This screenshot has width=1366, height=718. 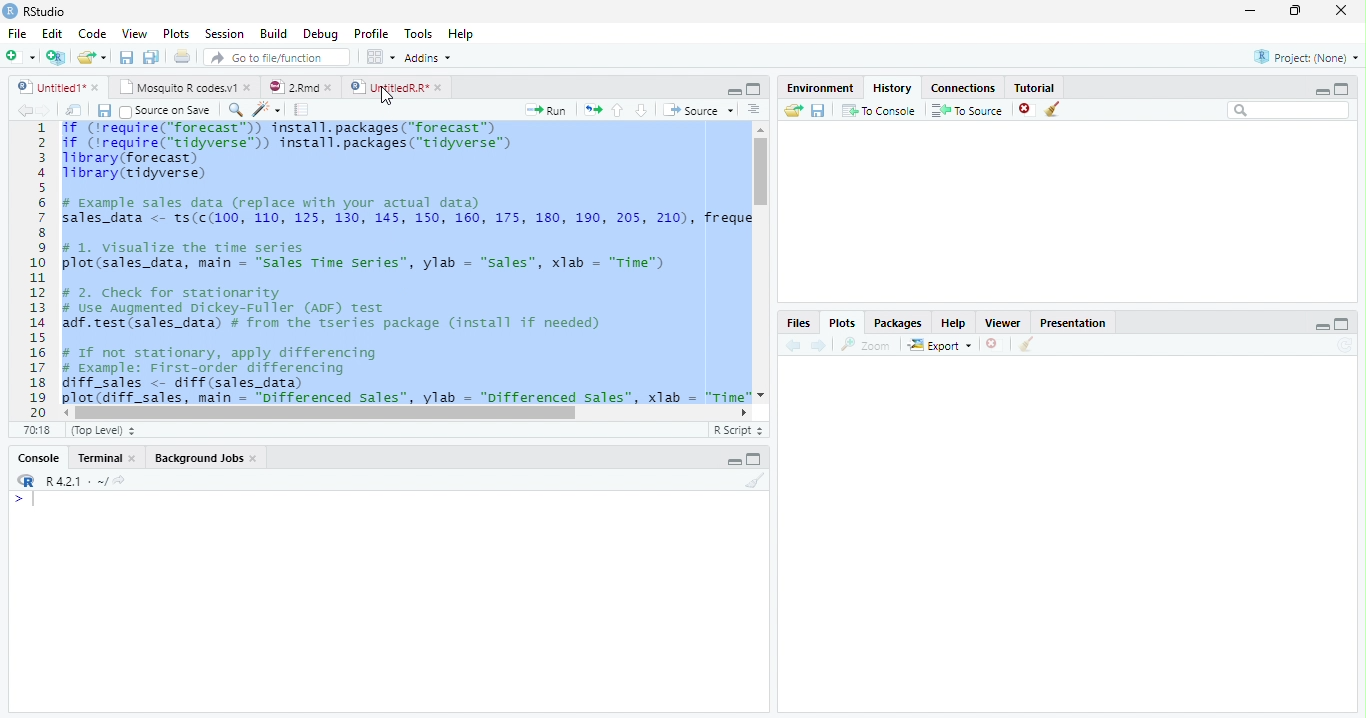 I want to click on Maximize, so click(x=755, y=90).